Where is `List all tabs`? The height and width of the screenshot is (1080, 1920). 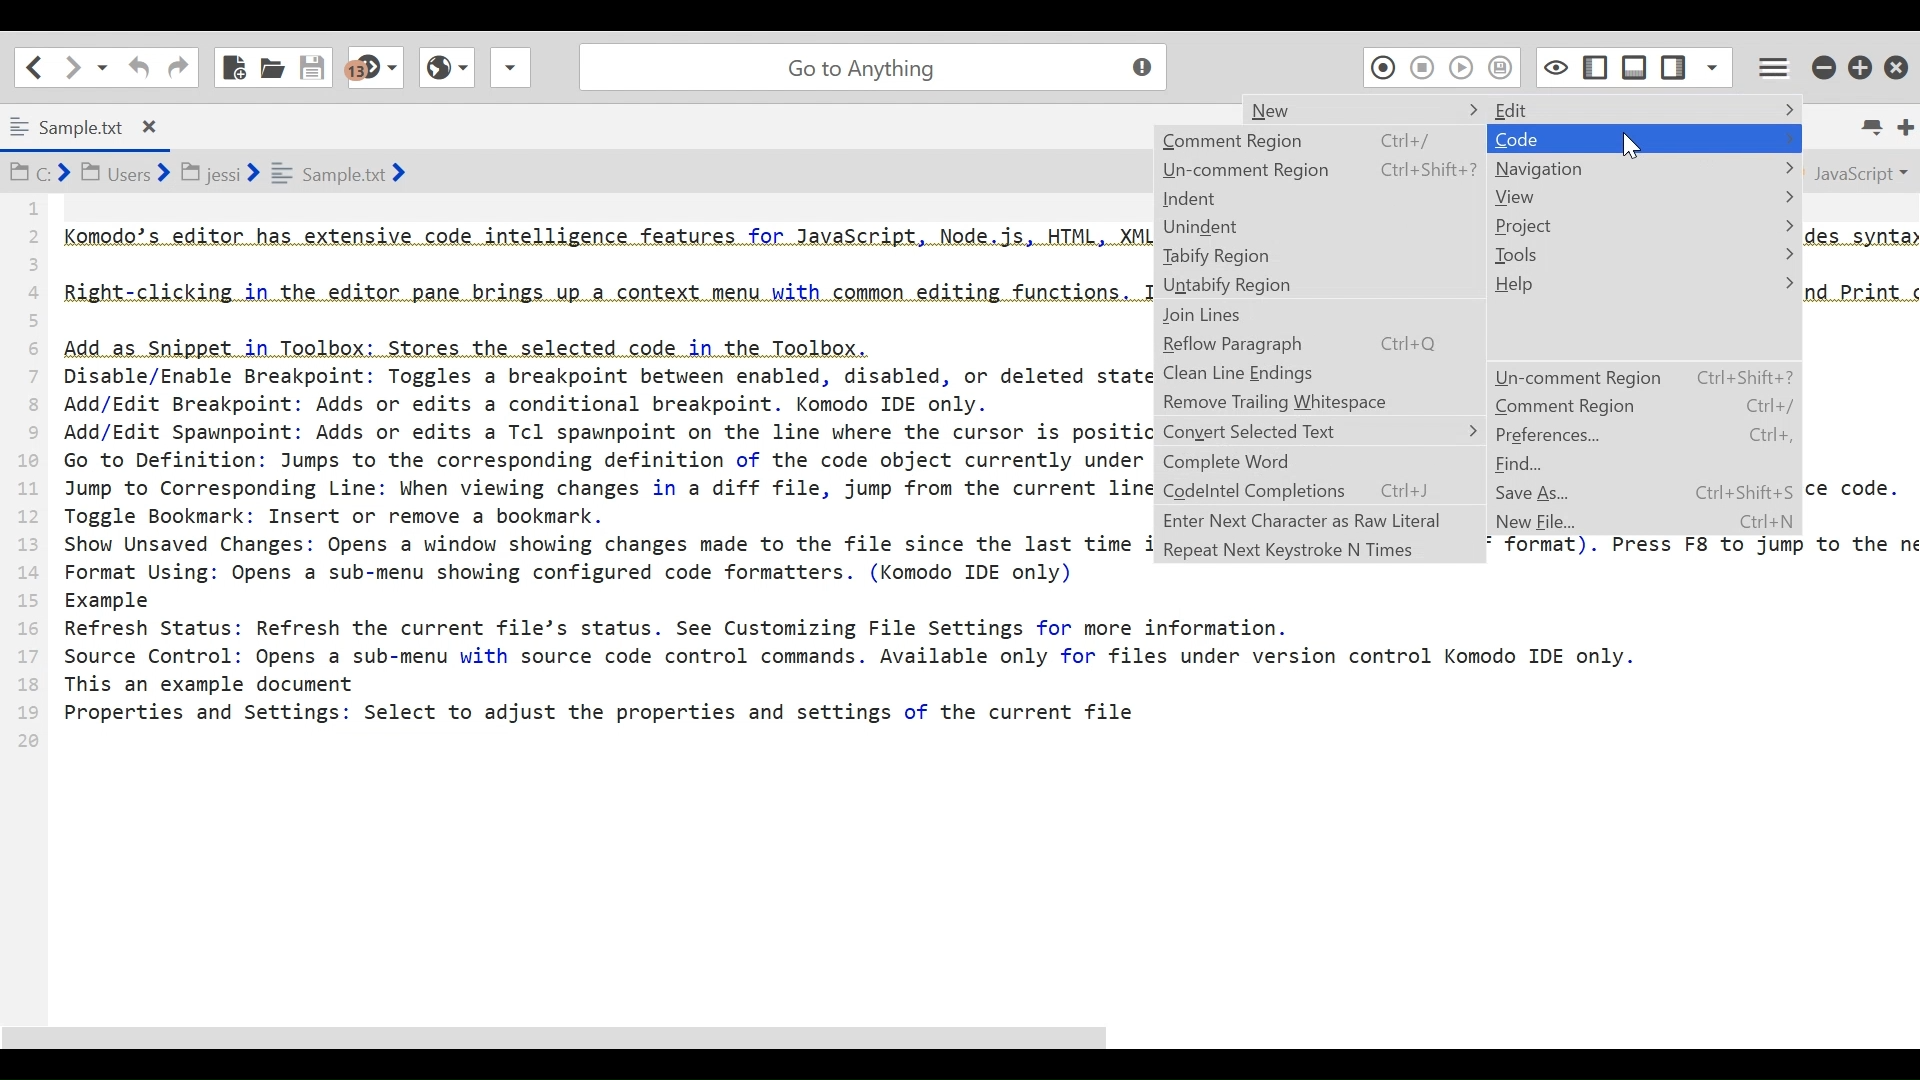 List all tabs is located at coordinates (1876, 127).